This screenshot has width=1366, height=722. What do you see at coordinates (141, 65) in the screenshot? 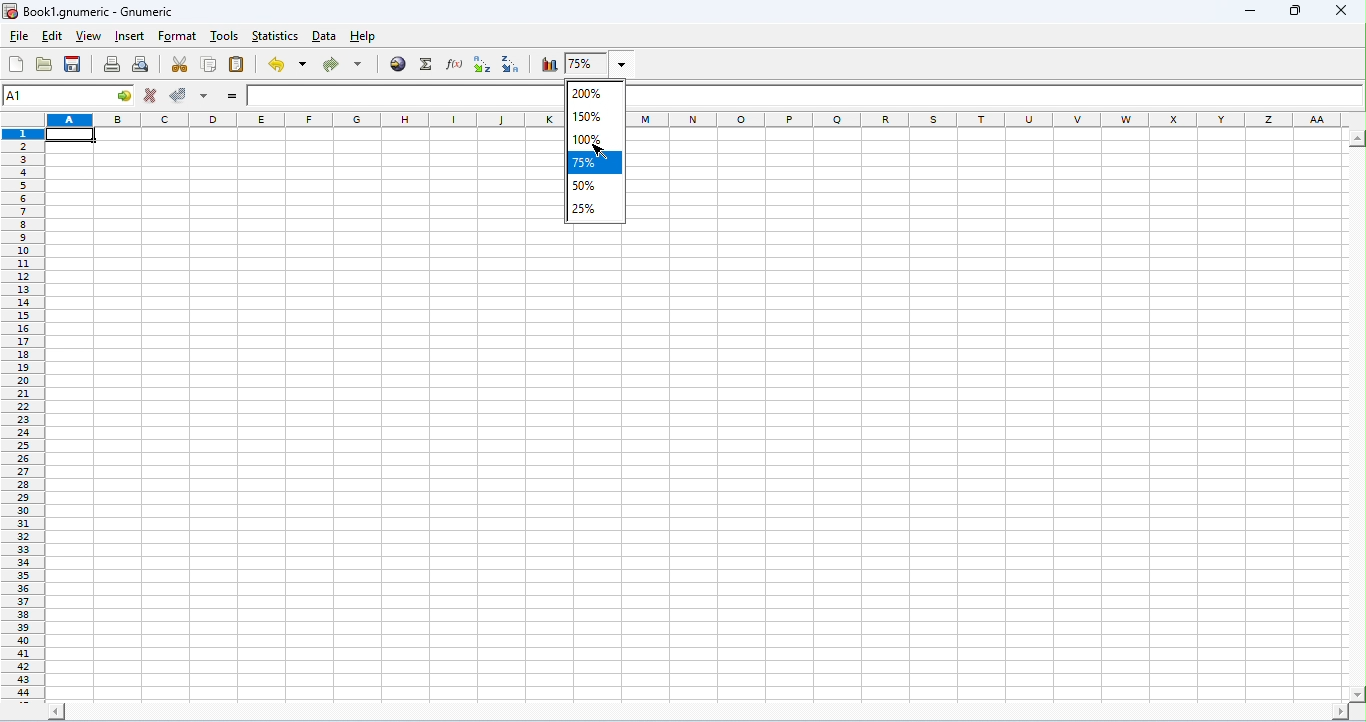
I see `print preview` at bounding box center [141, 65].